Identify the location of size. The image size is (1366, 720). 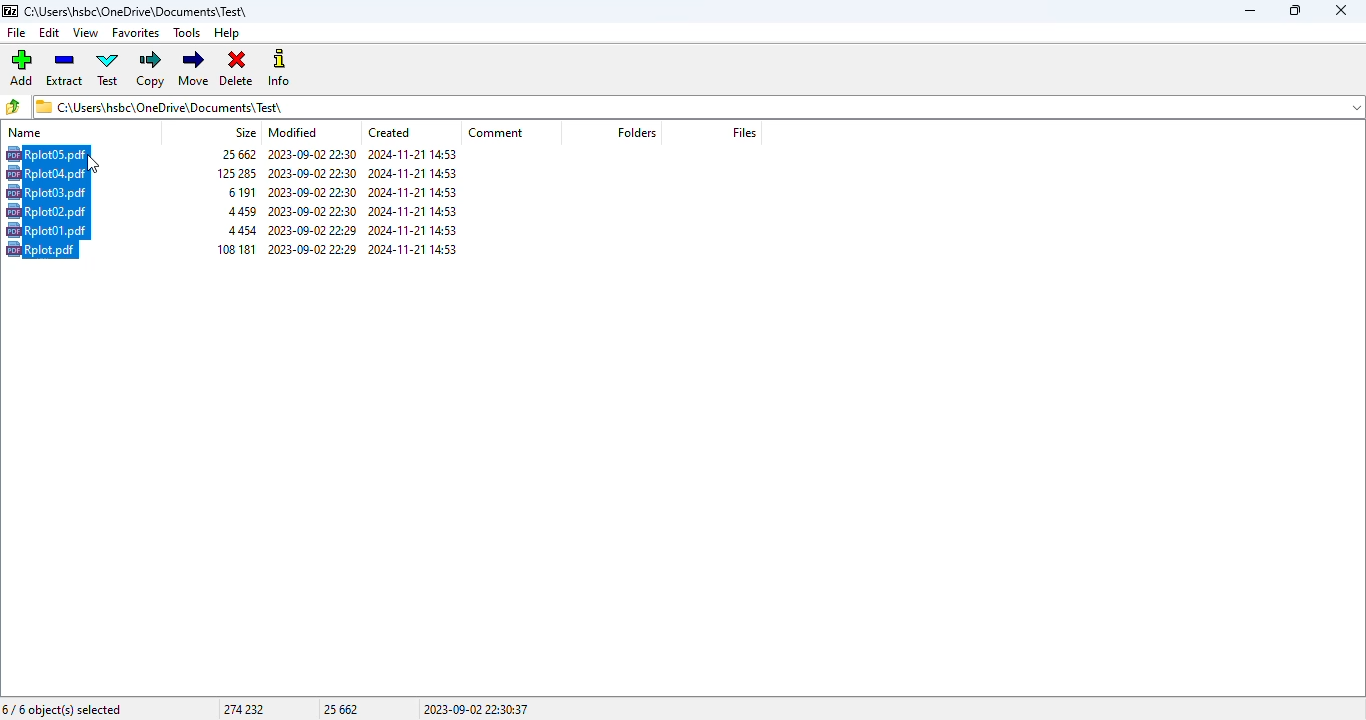
(237, 248).